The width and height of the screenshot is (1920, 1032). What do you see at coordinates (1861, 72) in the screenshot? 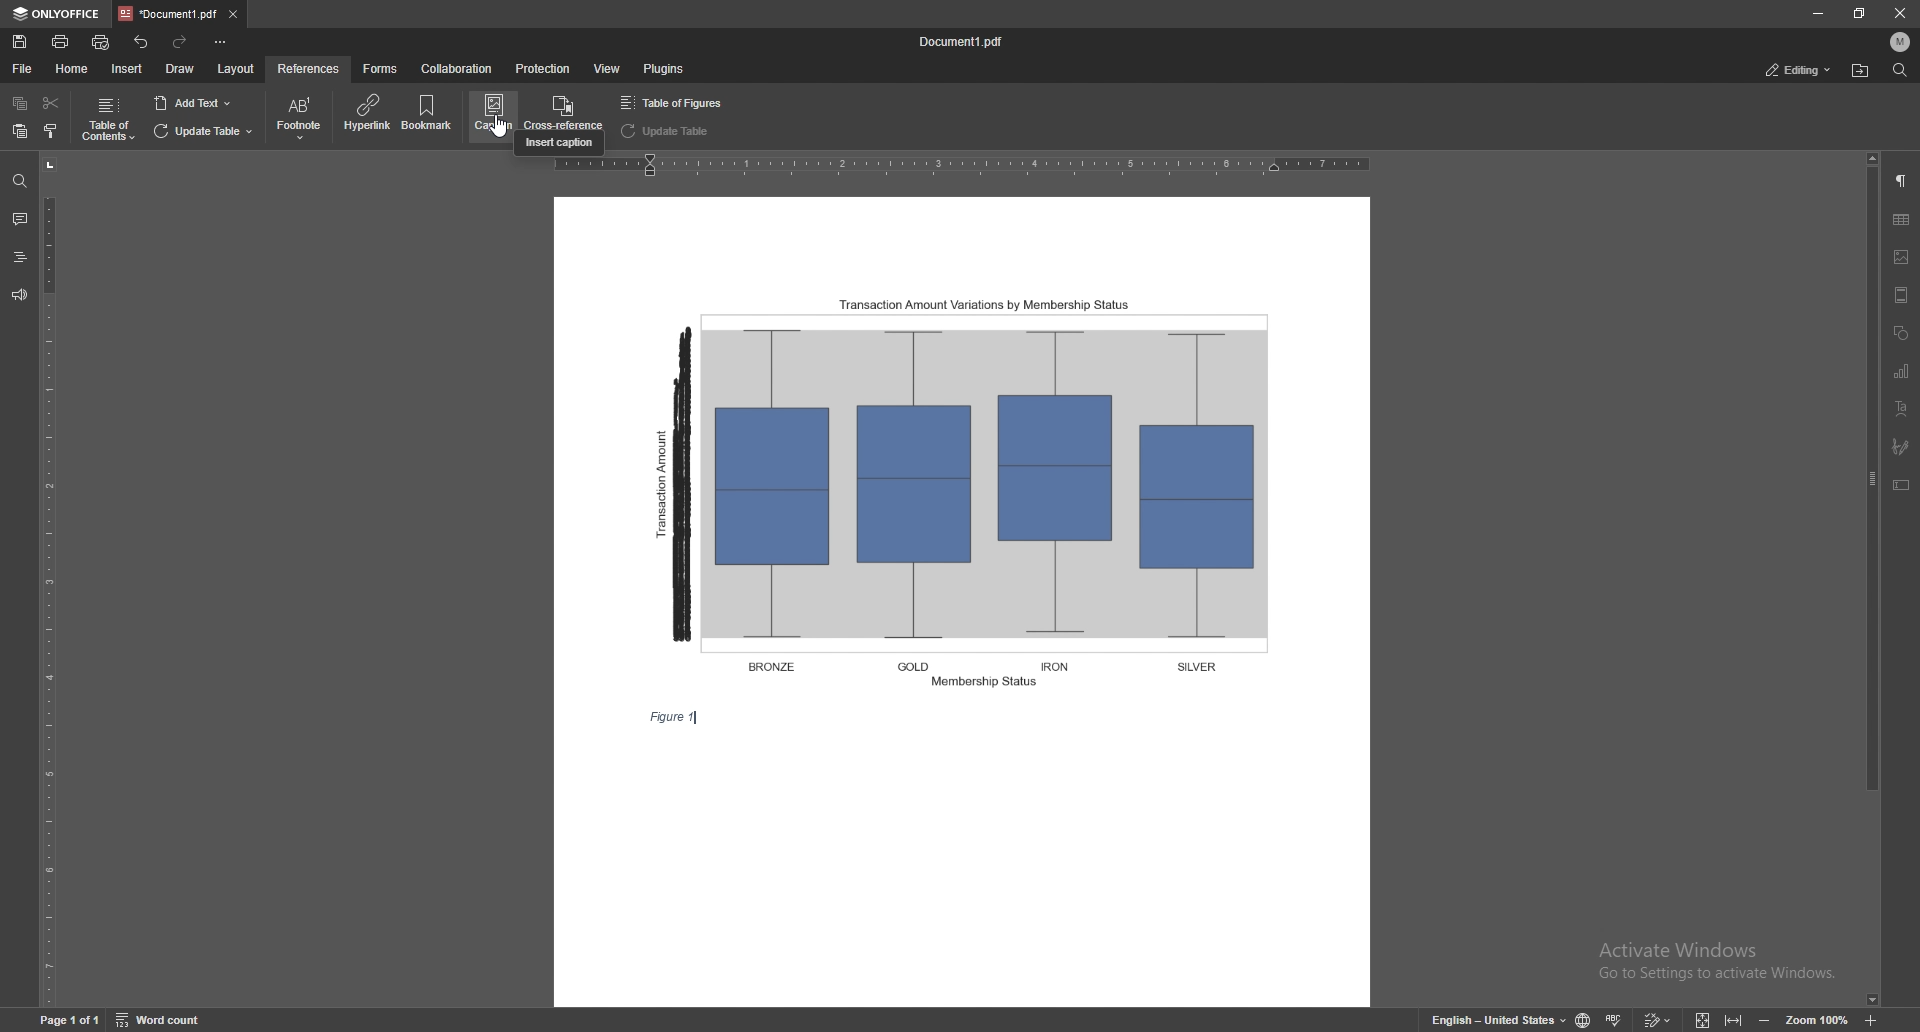
I see `locate file` at bounding box center [1861, 72].